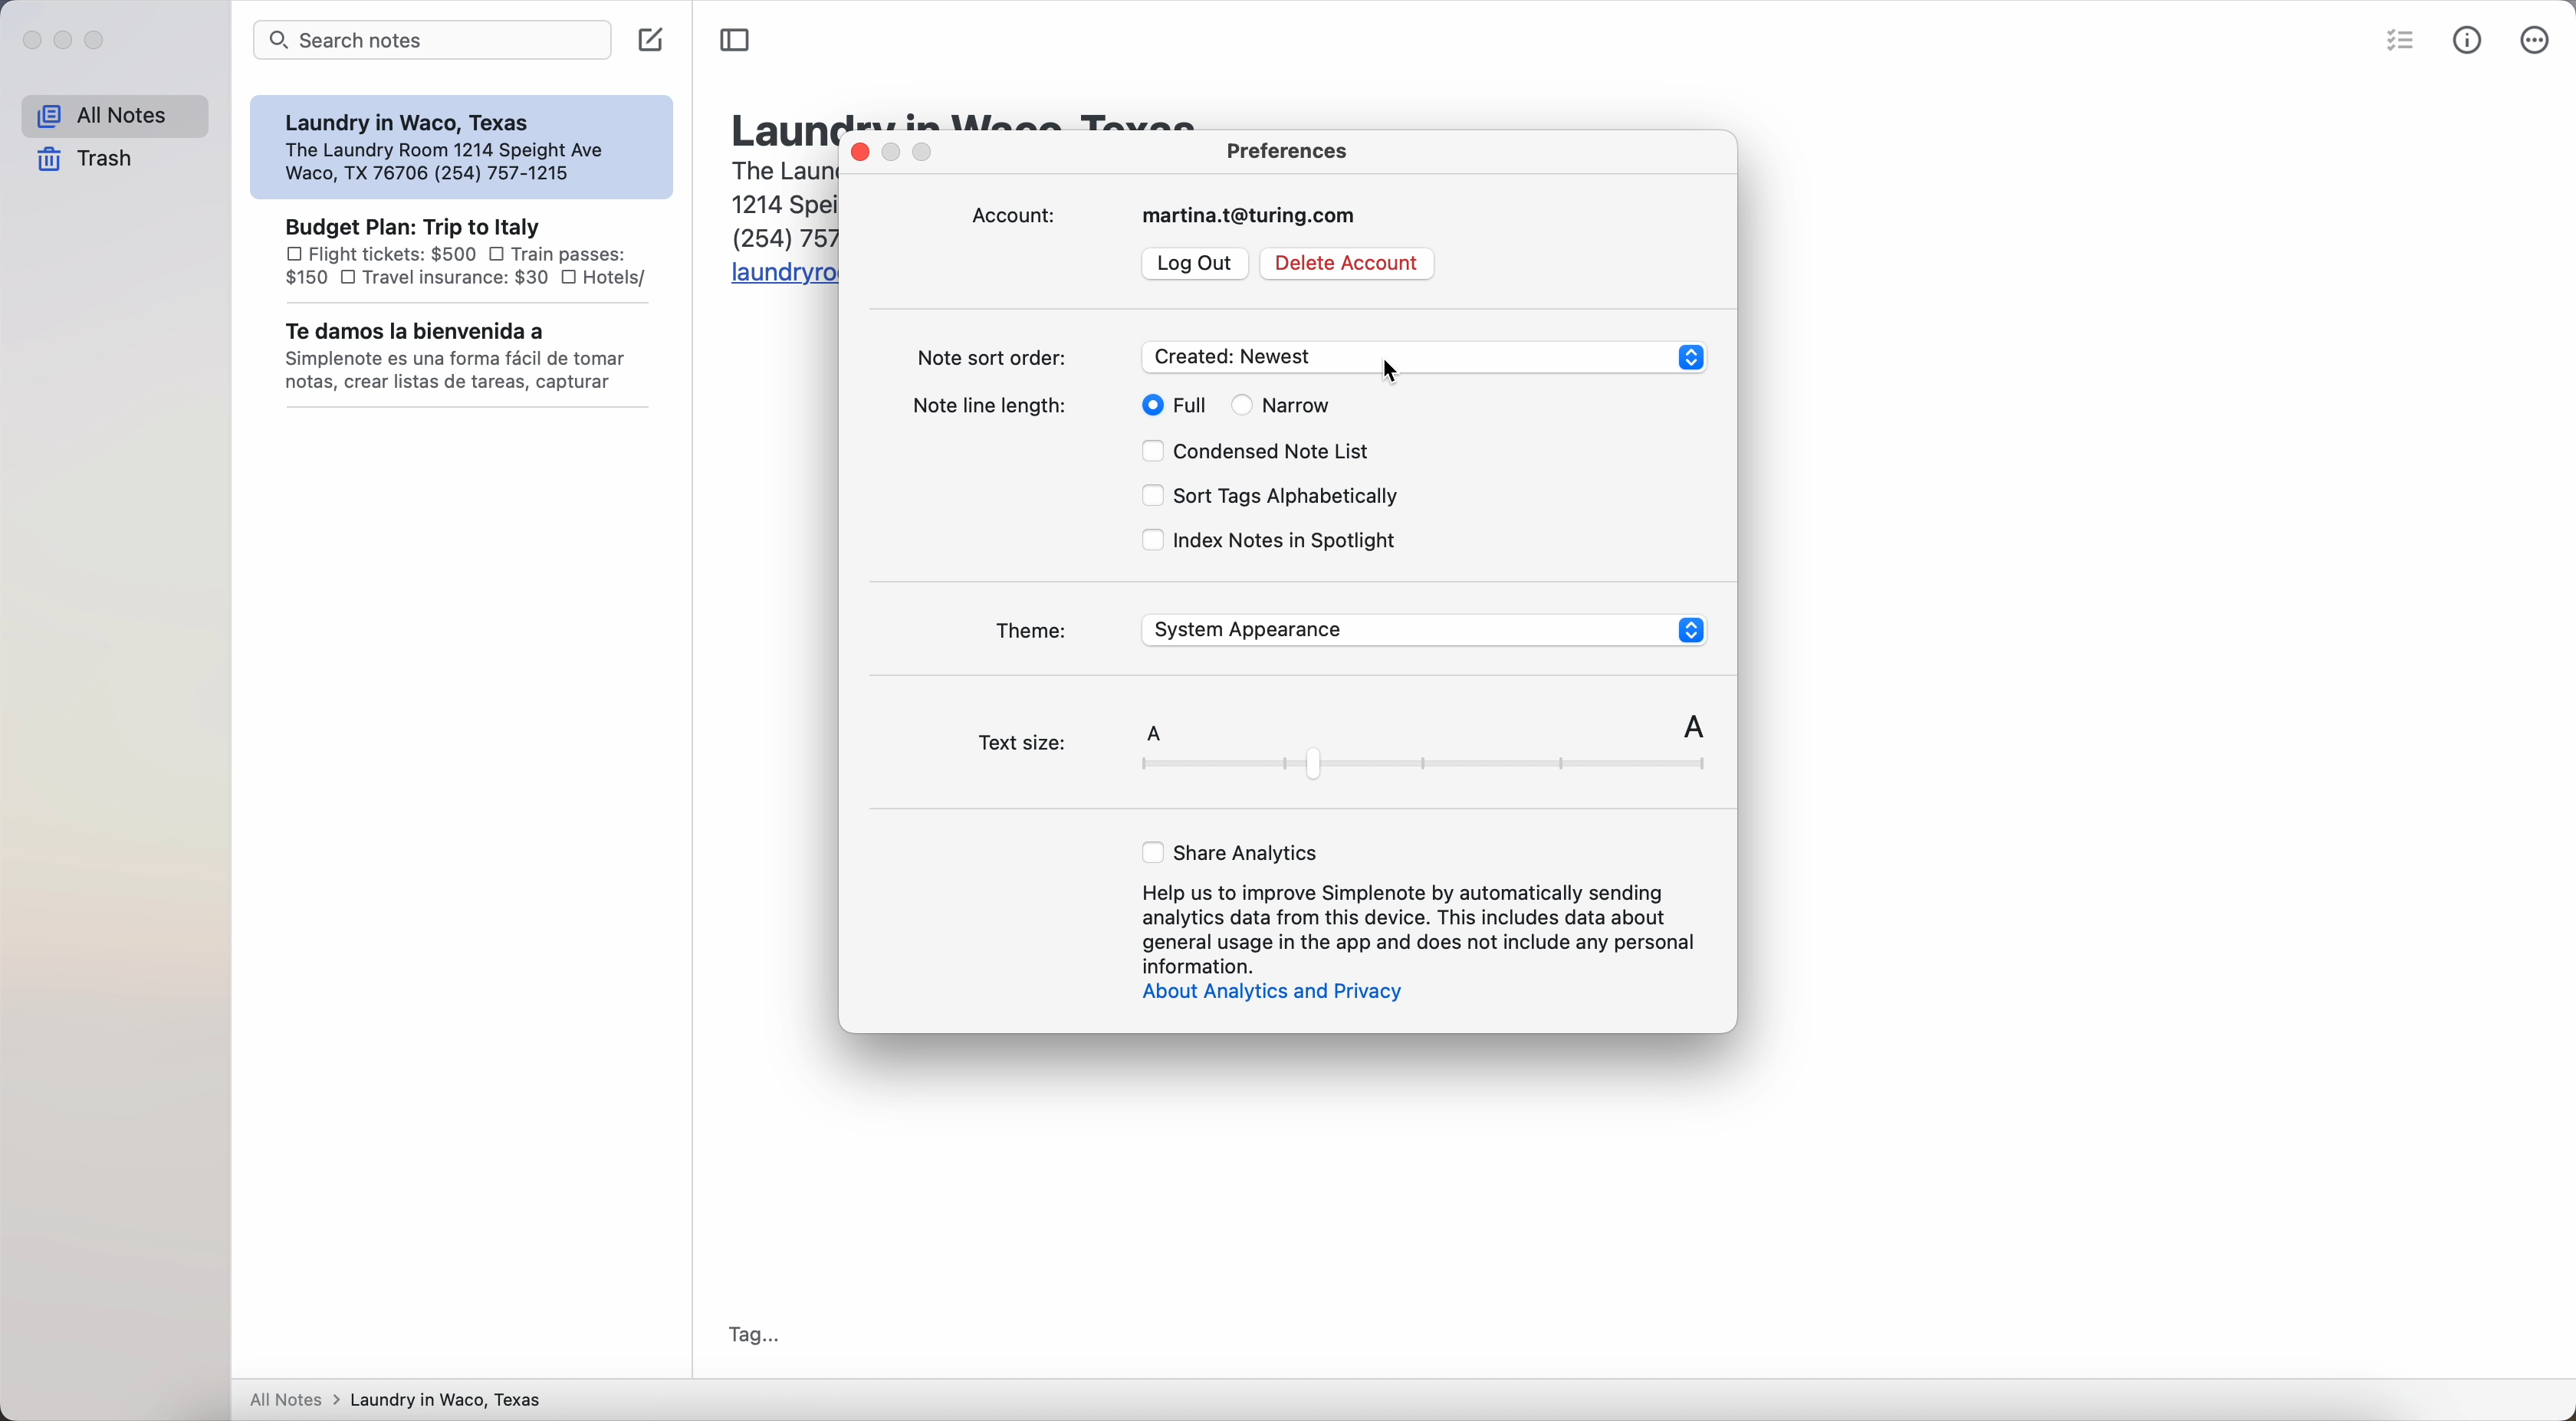 The image size is (2576, 1421). What do you see at coordinates (1290, 404) in the screenshot?
I see `narrow` at bounding box center [1290, 404].